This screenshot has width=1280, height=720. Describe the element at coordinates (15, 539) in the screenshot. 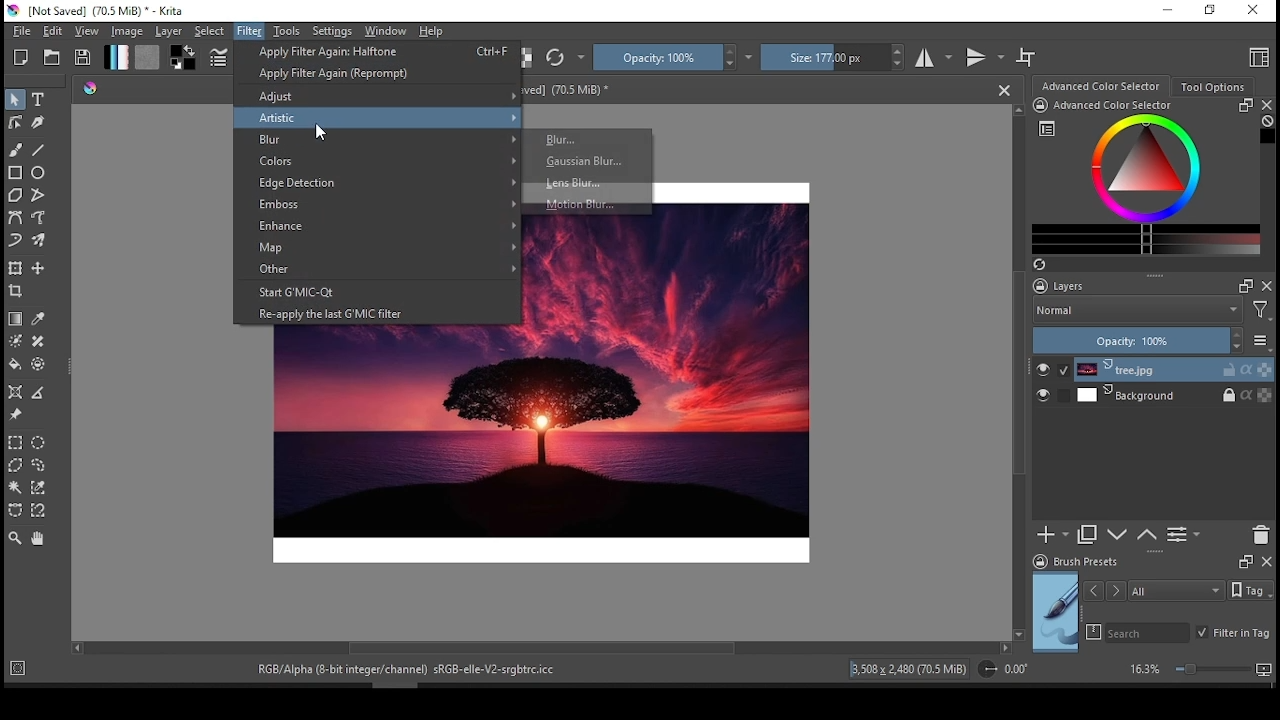

I see `zoom tool` at that location.